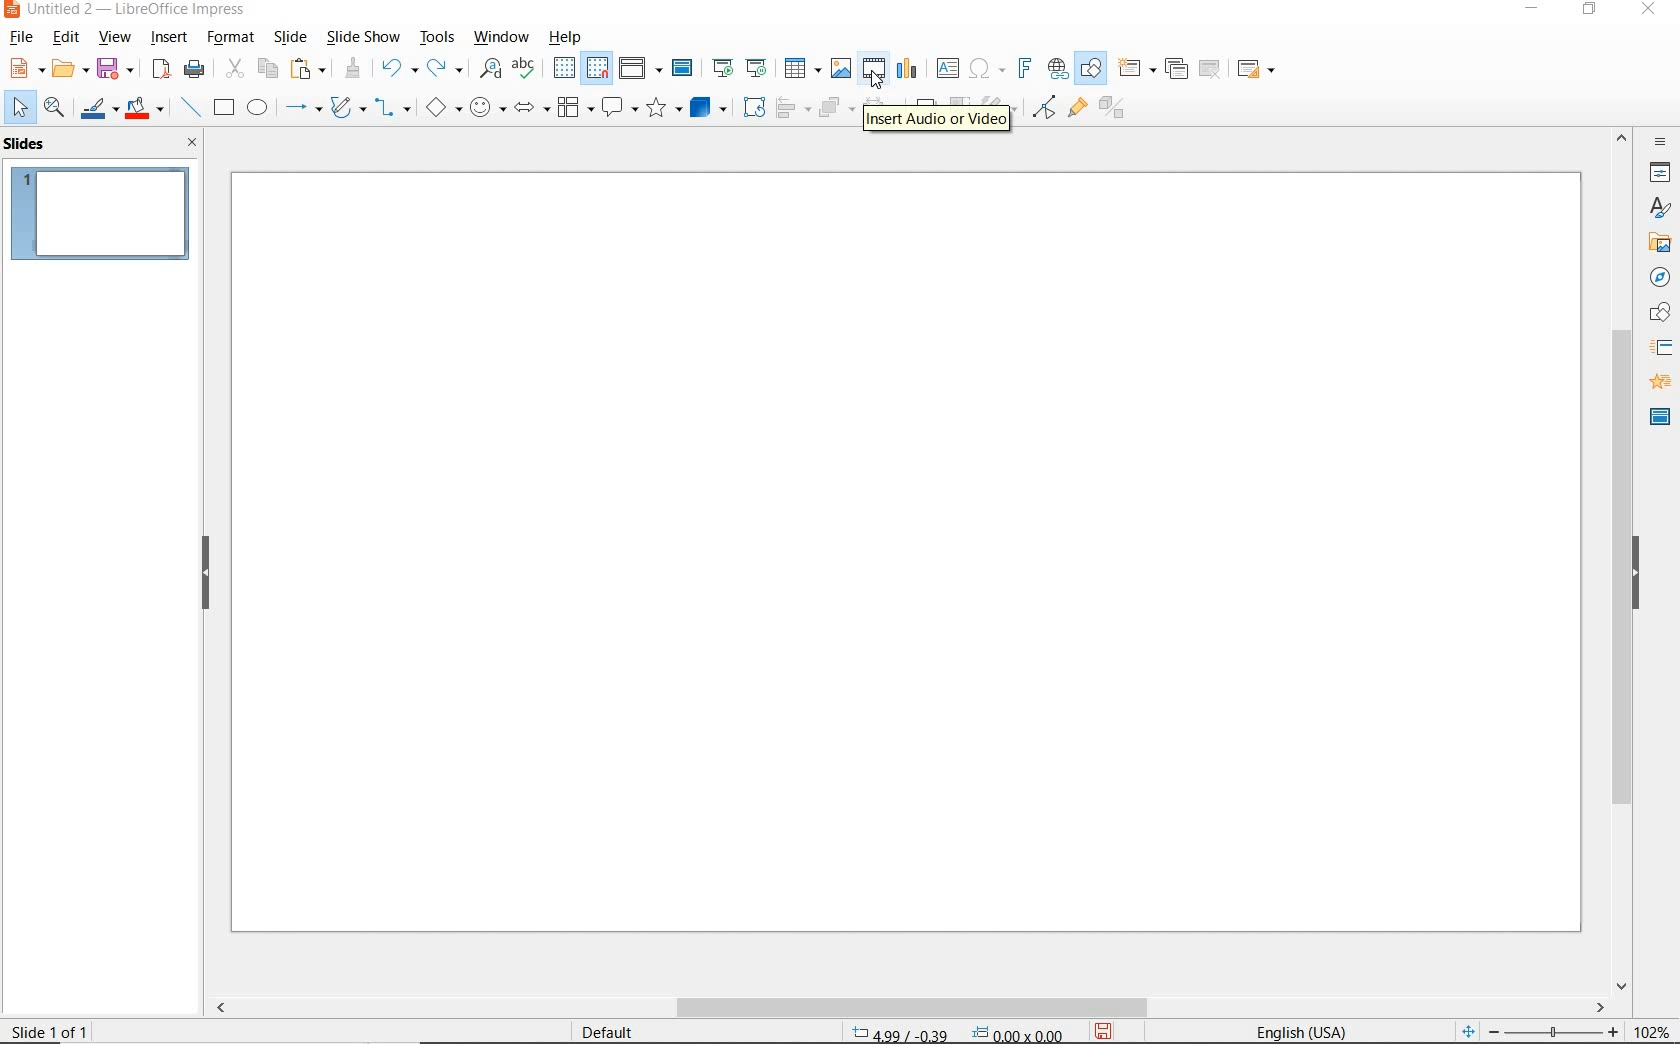 The image size is (1680, 1044). What do you see at coordinates (361, 39) in the screenshot?
I see `SLIDE SHOW` at bounding box center [361, 39].